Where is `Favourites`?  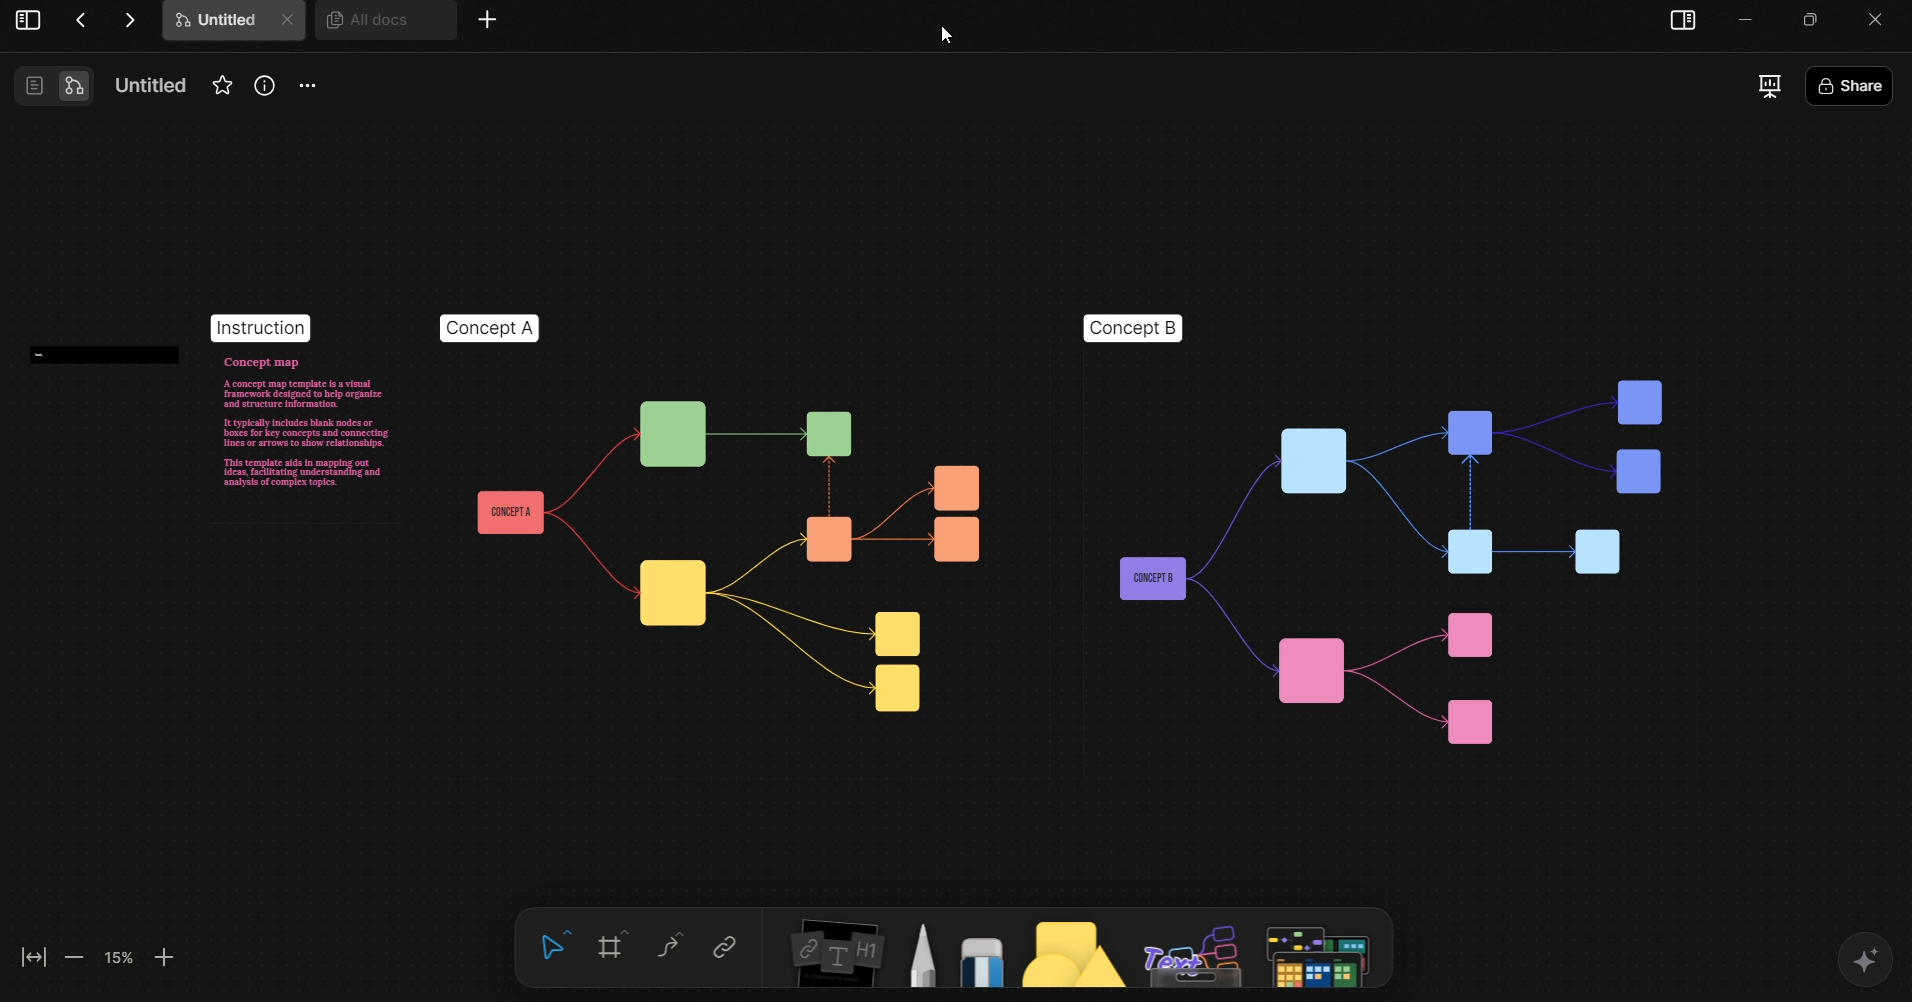 Favourites is located at coordinates (221, 83).